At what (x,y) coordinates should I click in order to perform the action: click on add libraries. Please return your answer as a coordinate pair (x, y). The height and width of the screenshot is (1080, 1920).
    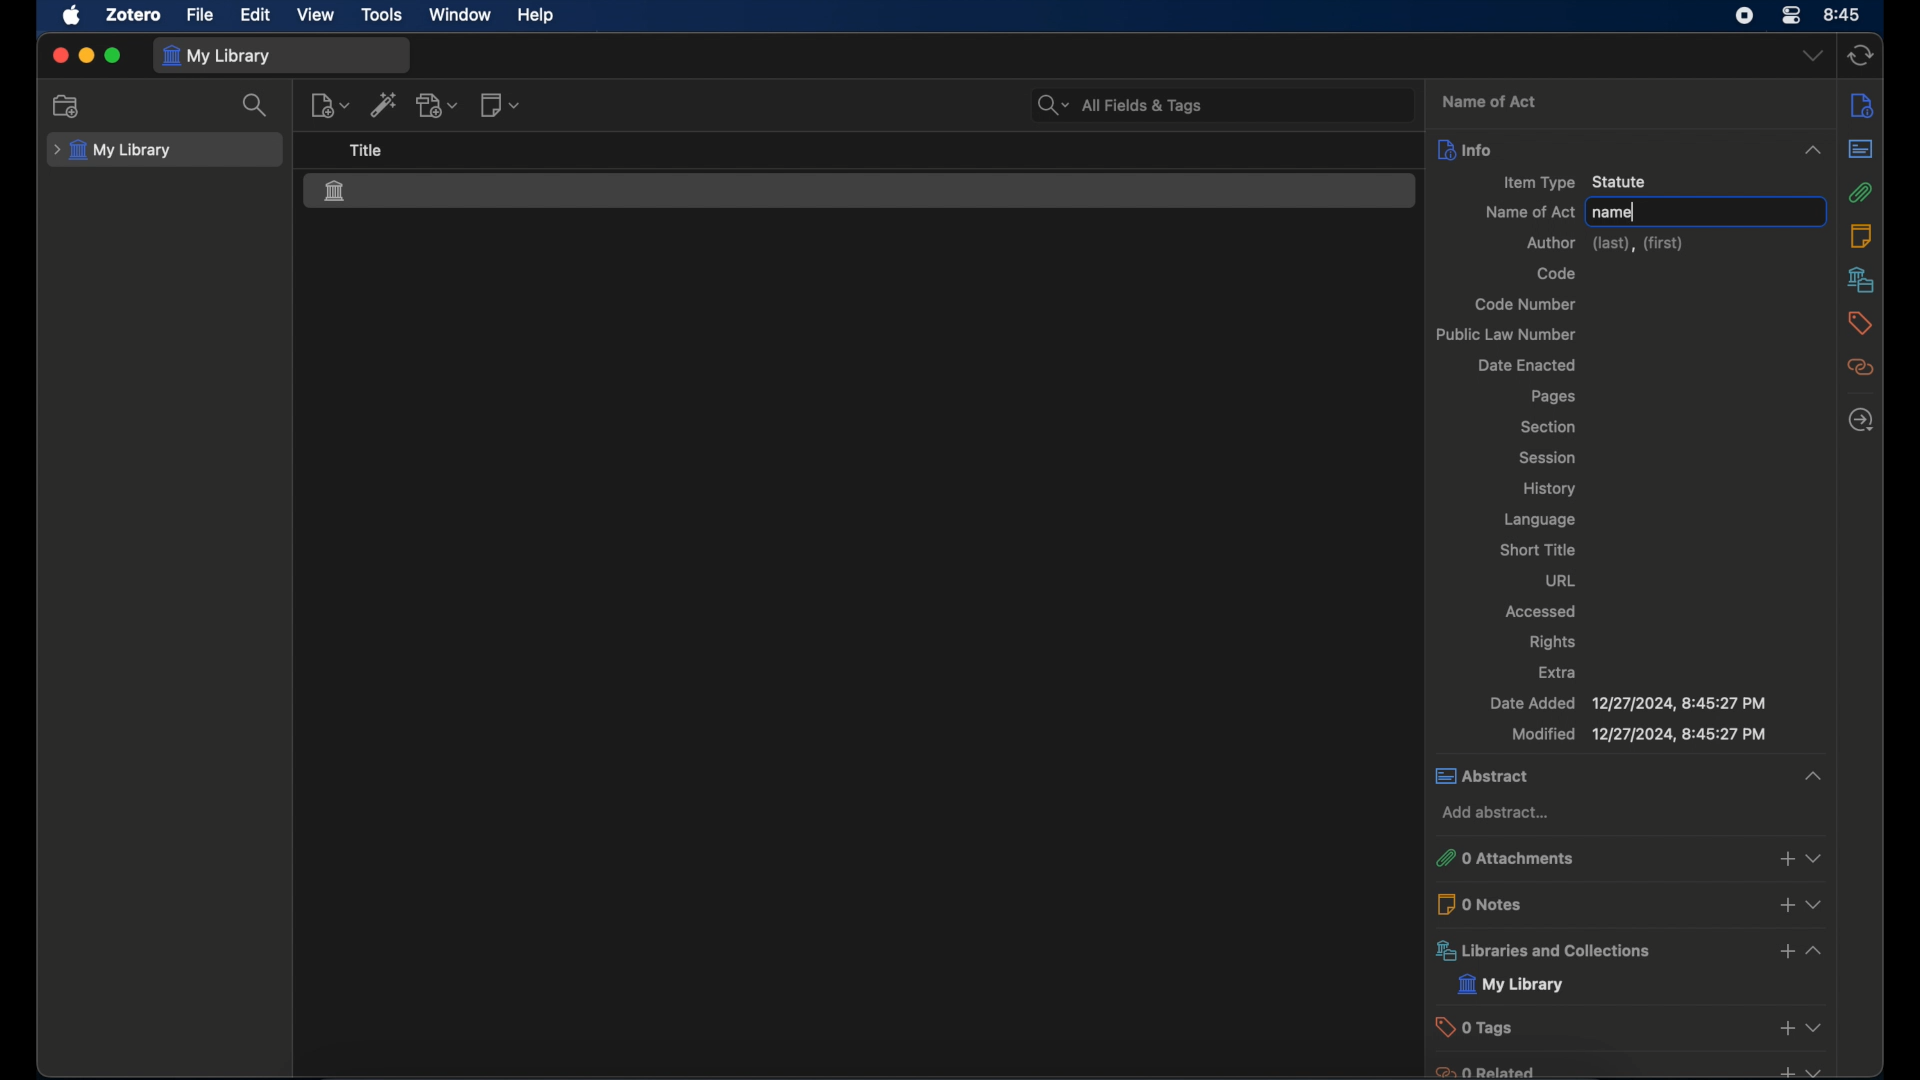
    Looking at the image, I should click on (1784, 952).